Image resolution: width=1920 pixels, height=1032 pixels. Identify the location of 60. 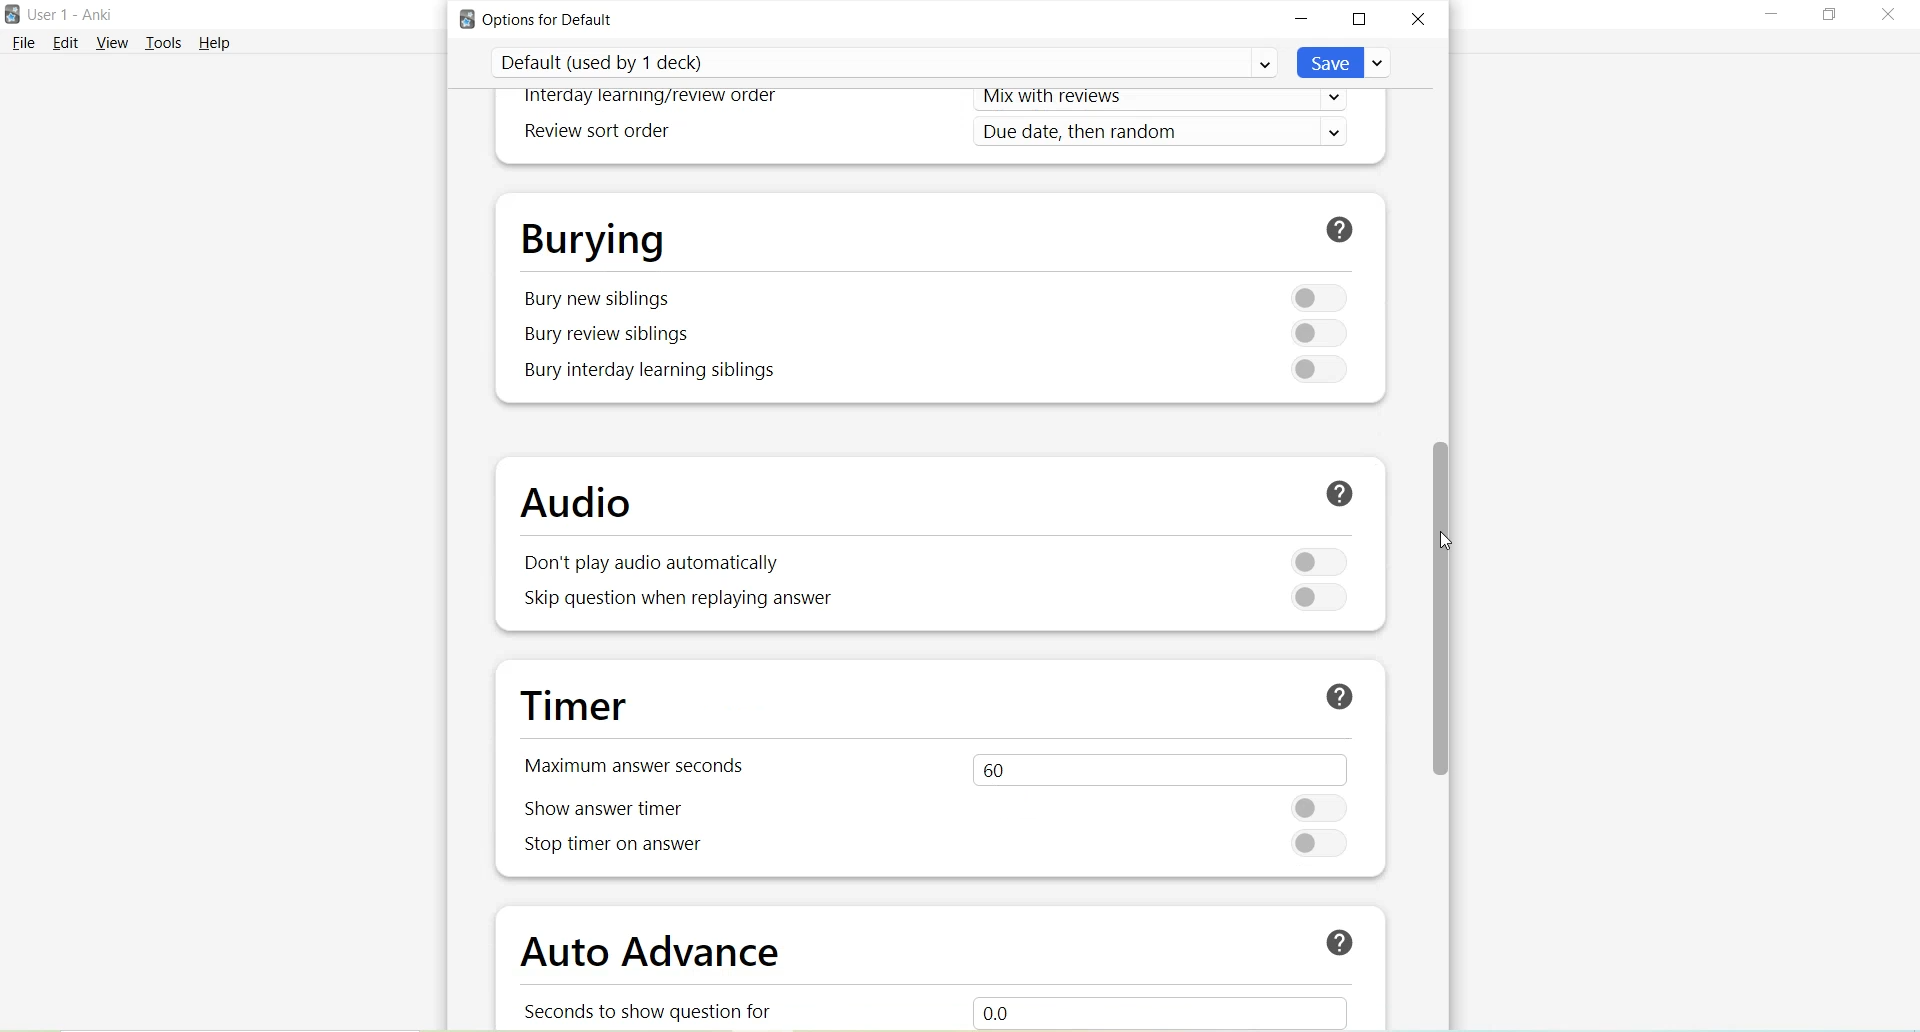
(1155, 767).